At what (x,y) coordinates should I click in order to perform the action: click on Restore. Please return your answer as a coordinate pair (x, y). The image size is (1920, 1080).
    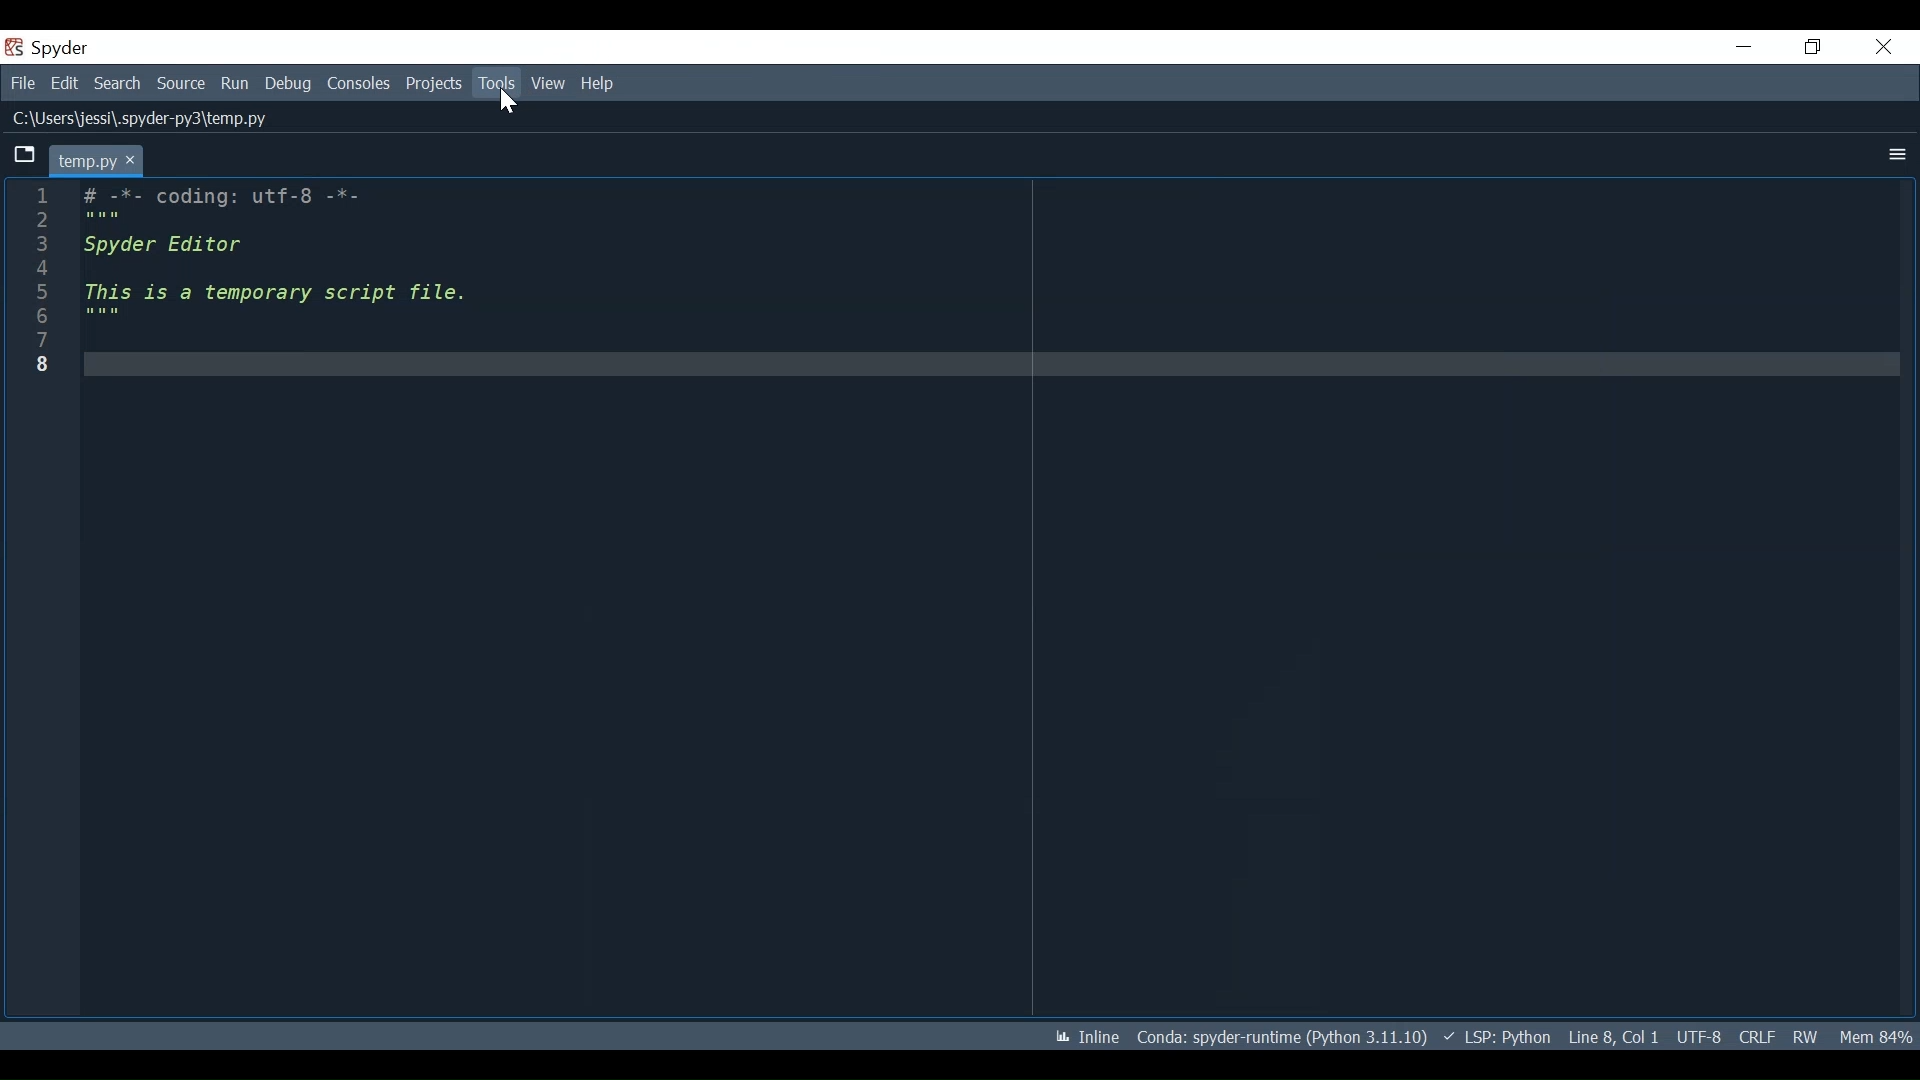
    Looking at the image, I should click on (1811, 48).